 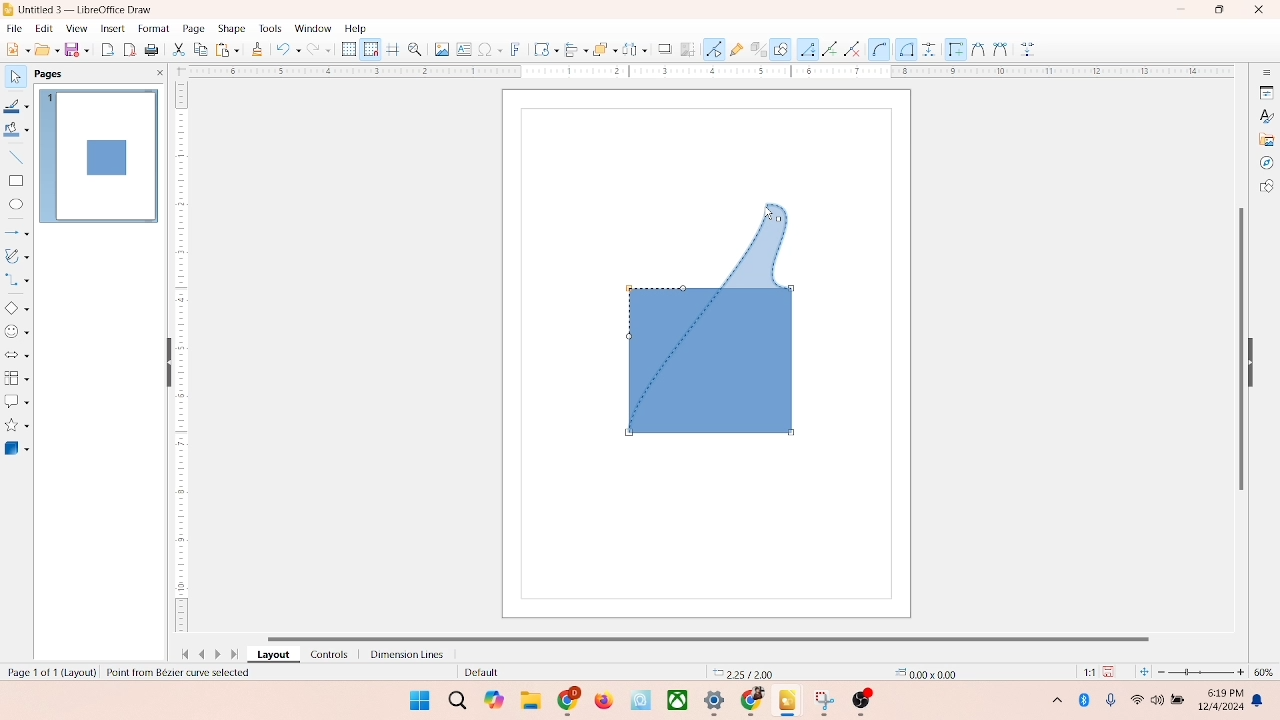 What do you see at coordinates (42, 29) in the screenshot?
I see `edit` at bounding box center [42, 29].